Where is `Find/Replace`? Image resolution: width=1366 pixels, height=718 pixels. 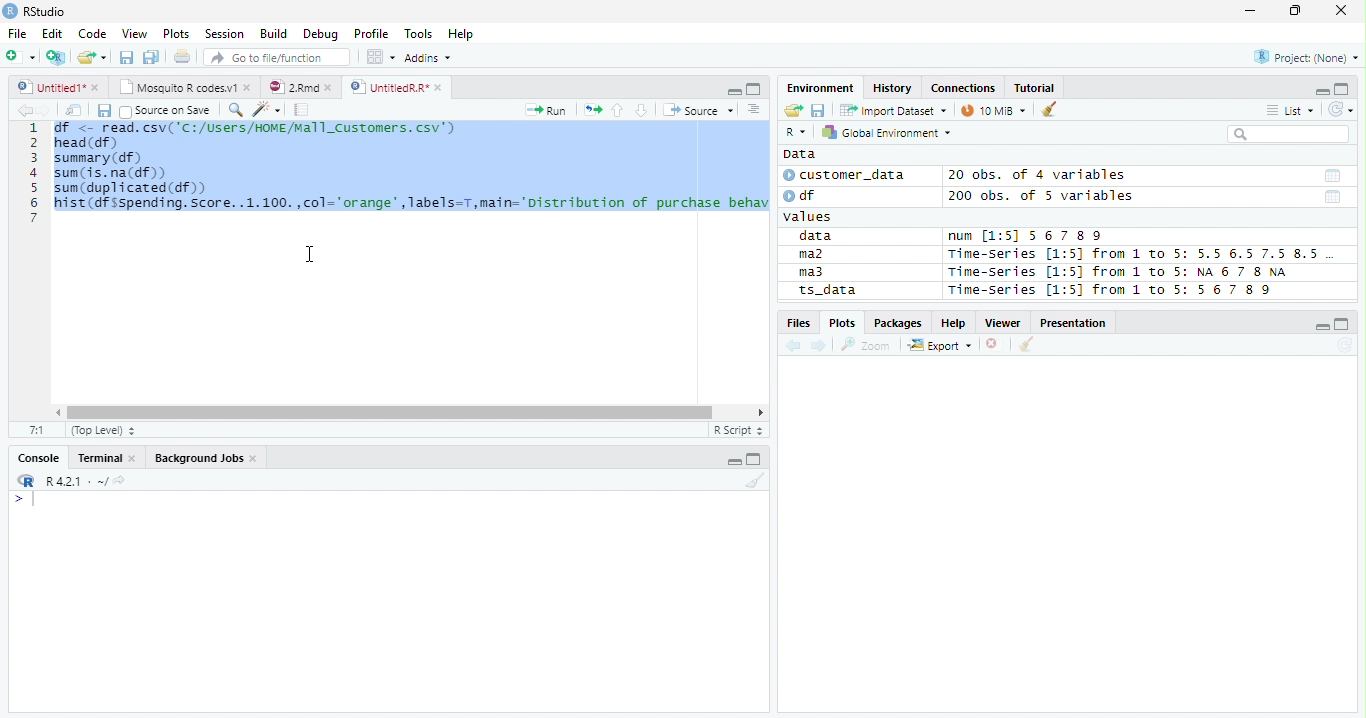 Find/Replace is located at coordinates (234, 109).